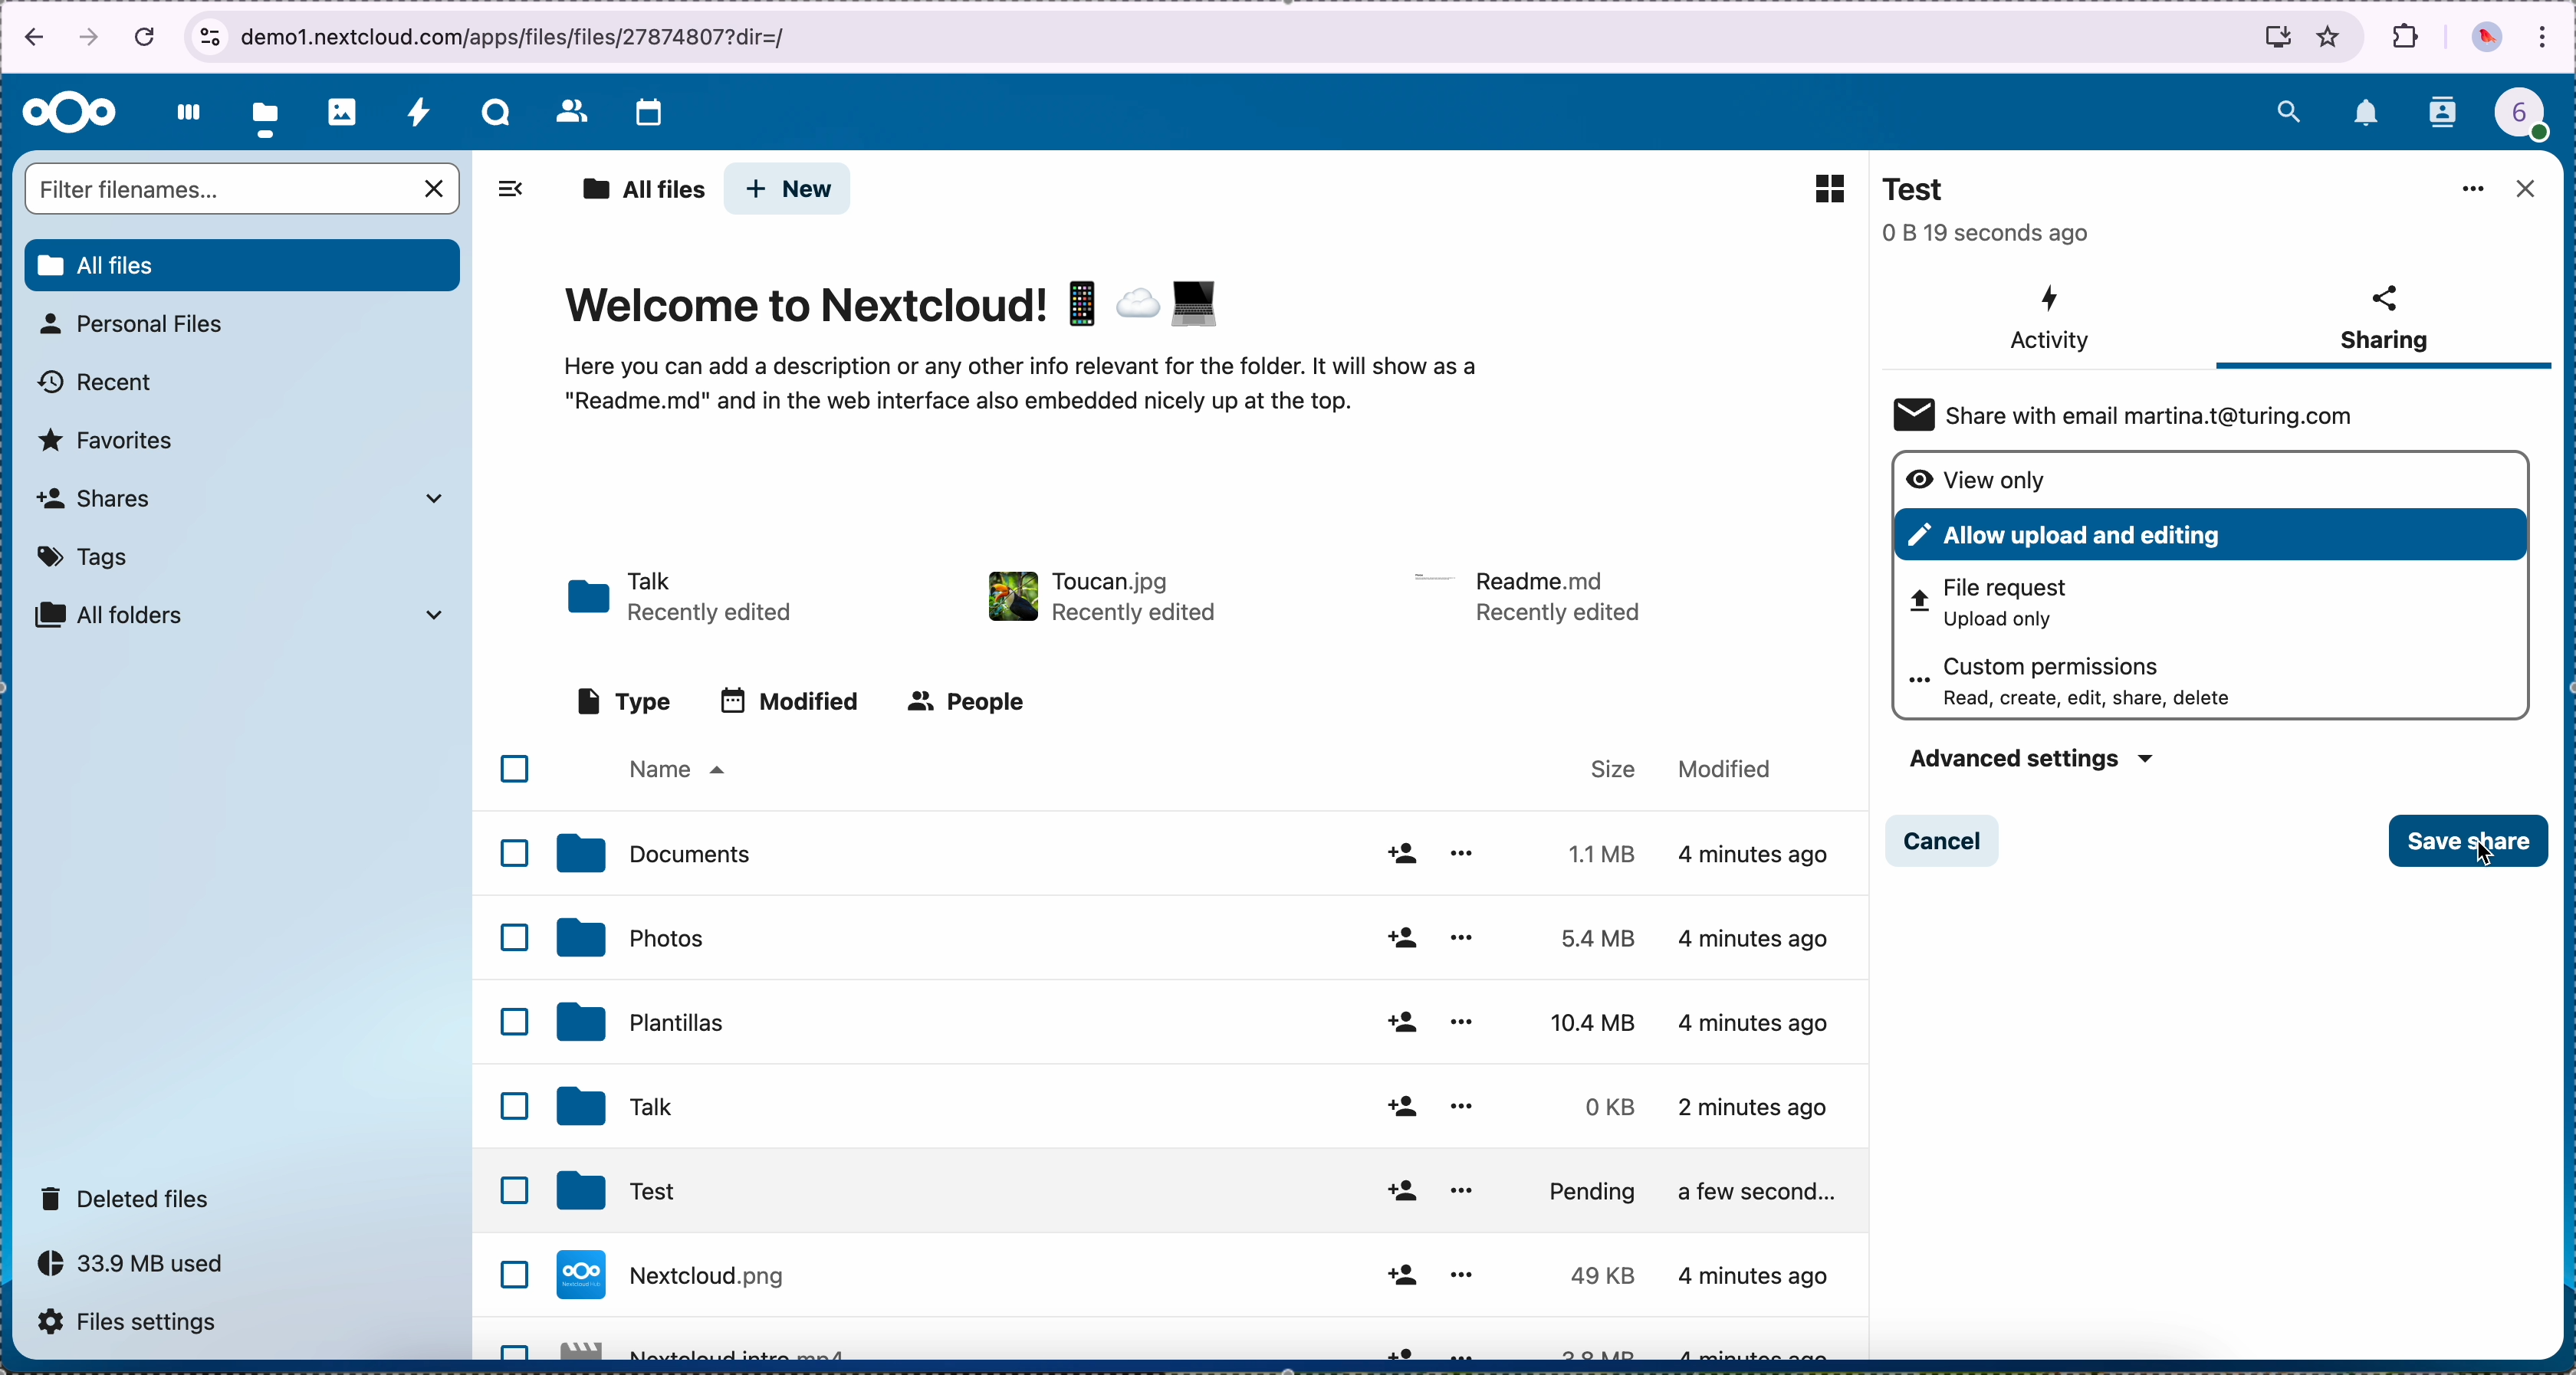 The height and width of the screenshot is (1375, 2576). I want to click on personal files, so click(138, 324).